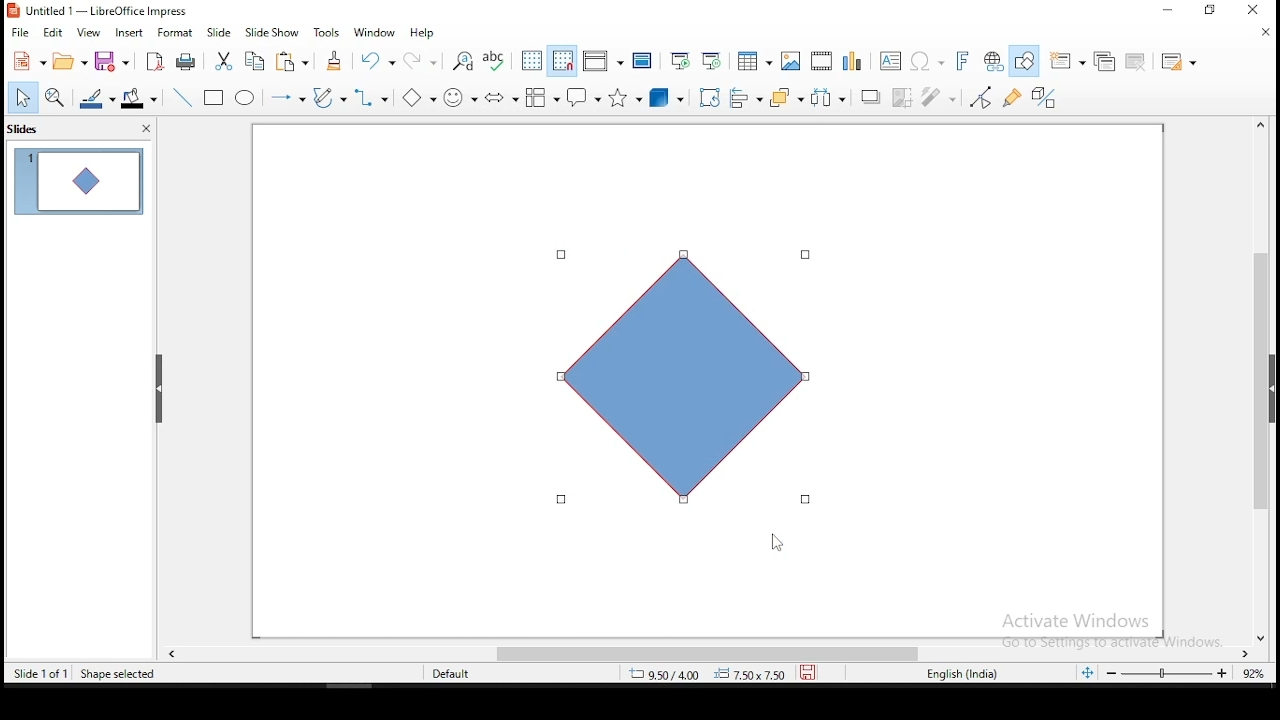 The height and width of the screenshot is (720, 1280). Describe the element at coordinates (893, 60) in the screenshot. I see `text box` at that location.